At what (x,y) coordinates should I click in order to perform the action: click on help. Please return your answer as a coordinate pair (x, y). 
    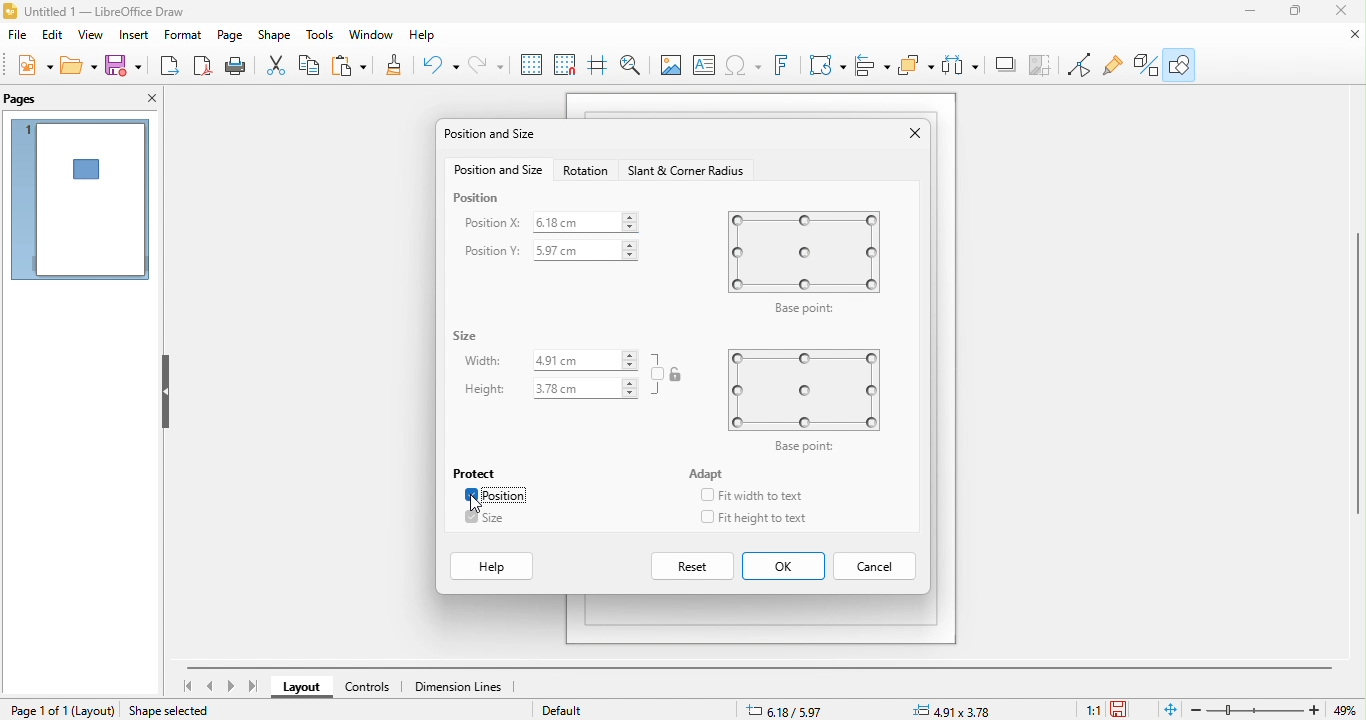
    Looking at the image, I should click on (431, 39).